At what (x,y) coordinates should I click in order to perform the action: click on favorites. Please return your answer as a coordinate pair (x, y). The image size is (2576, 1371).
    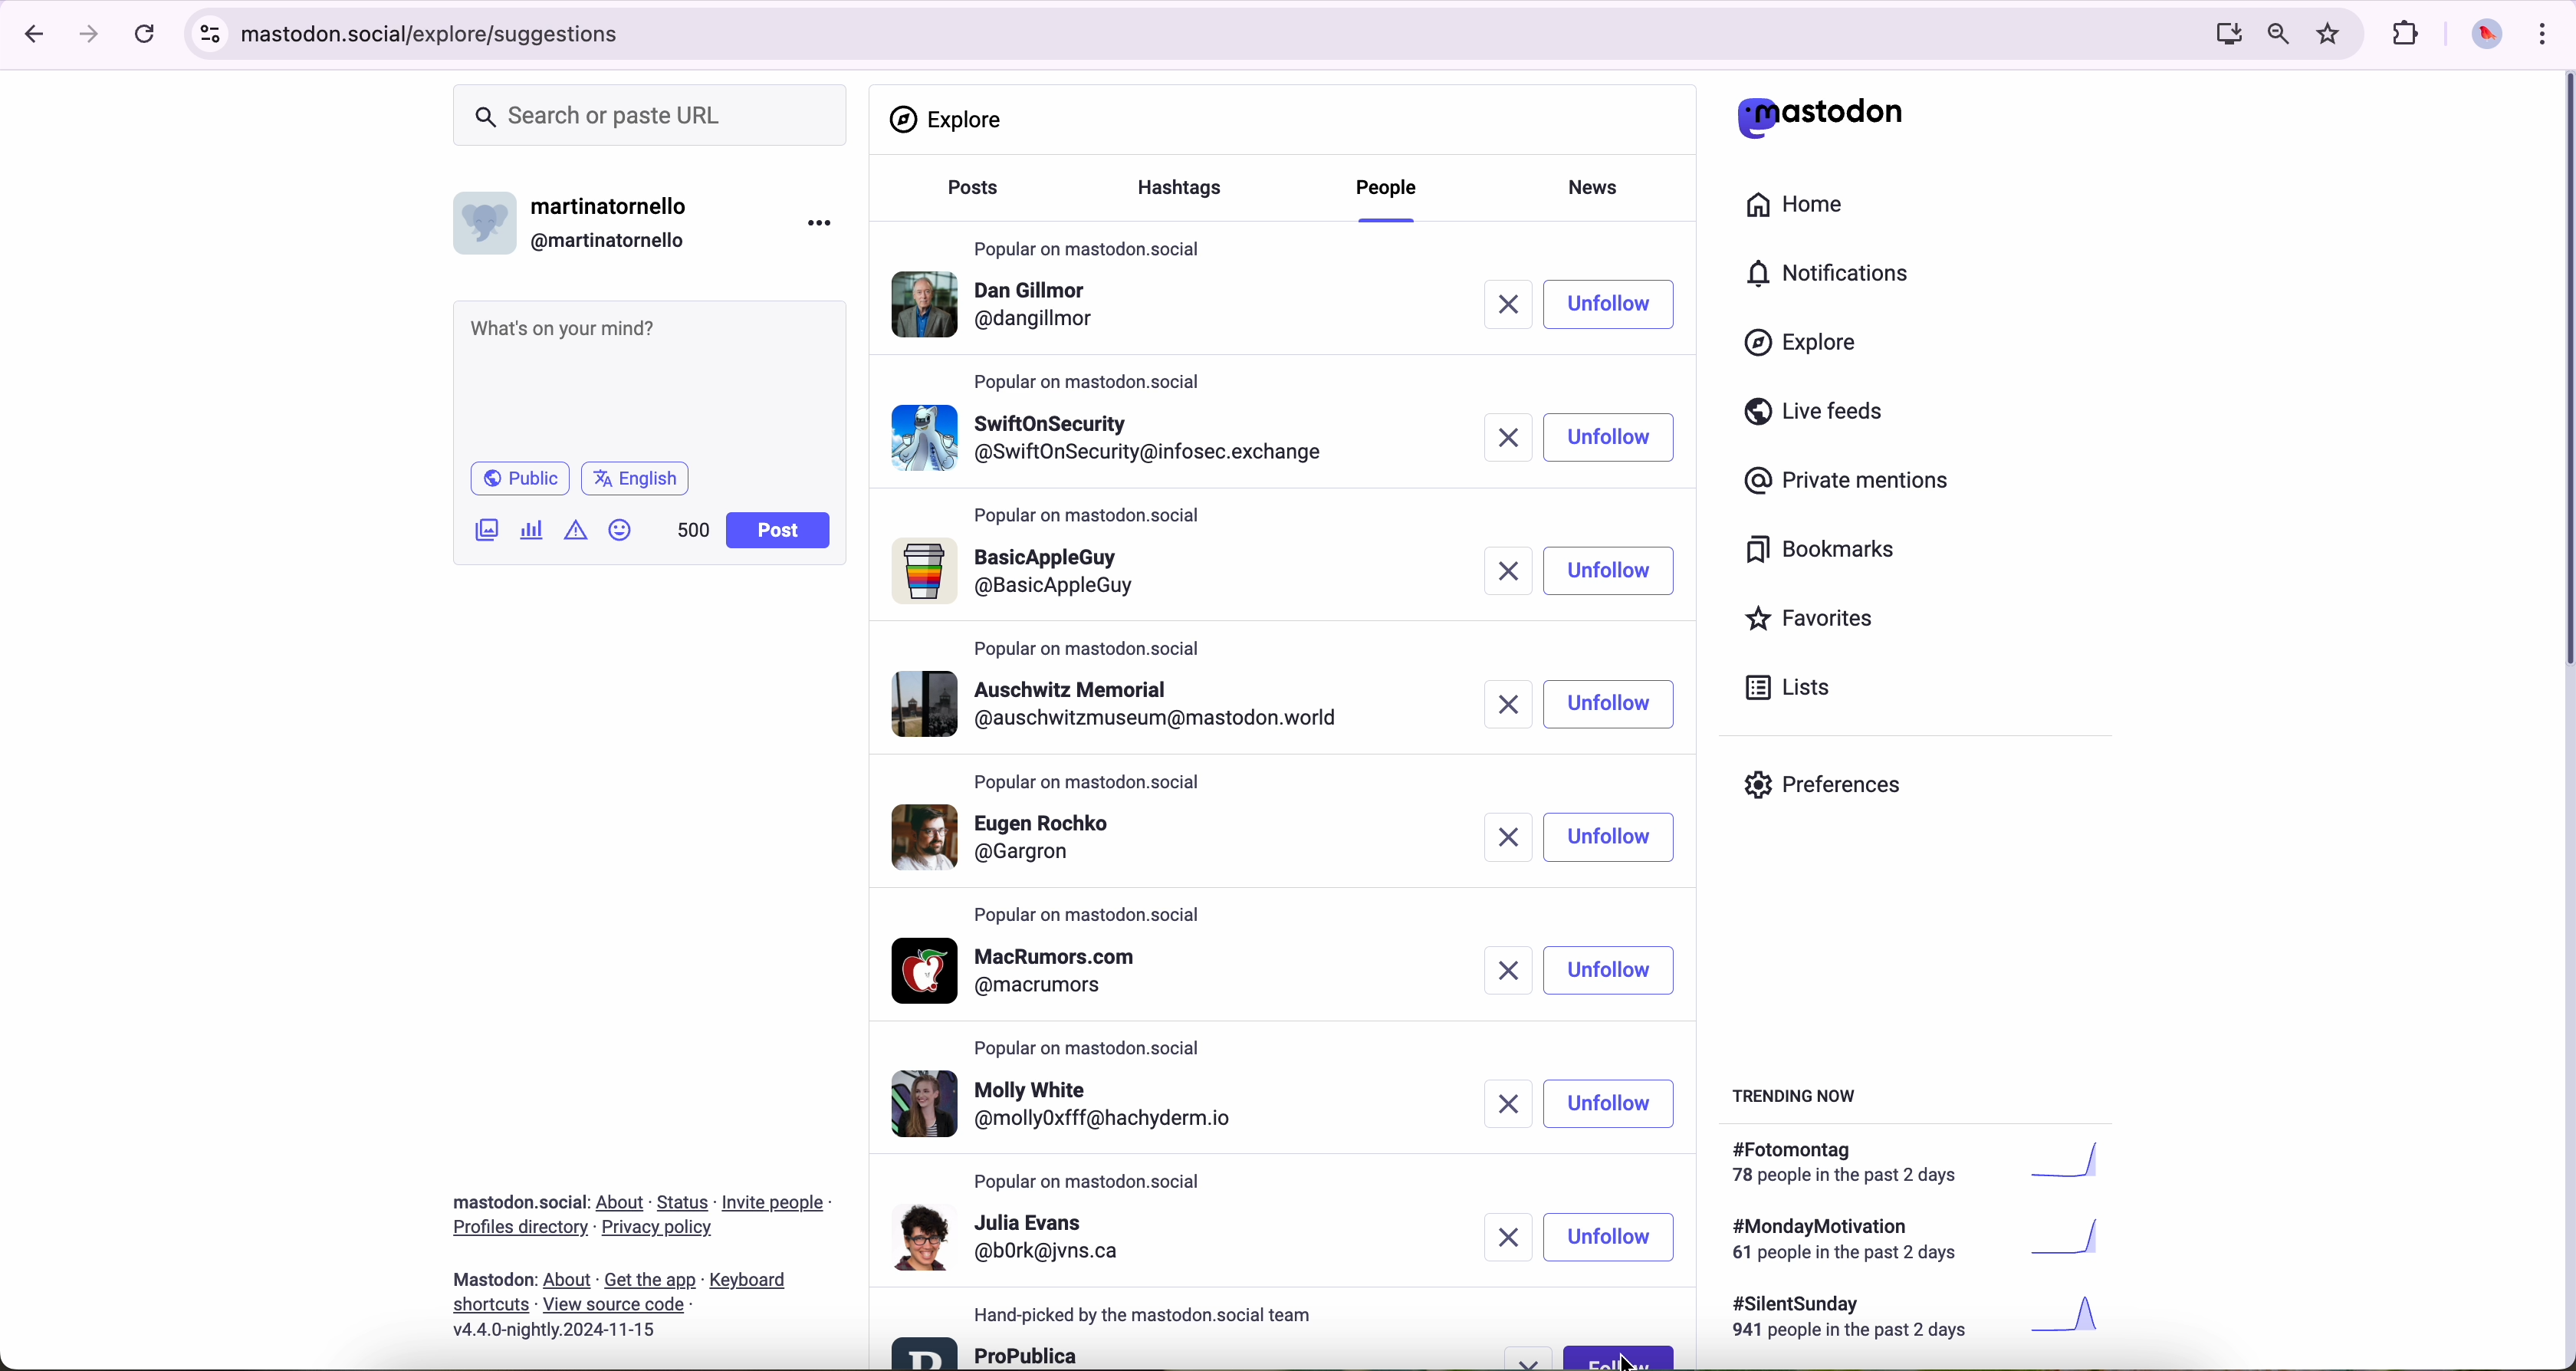
    Looking at the image, I should click on (2333, 34).